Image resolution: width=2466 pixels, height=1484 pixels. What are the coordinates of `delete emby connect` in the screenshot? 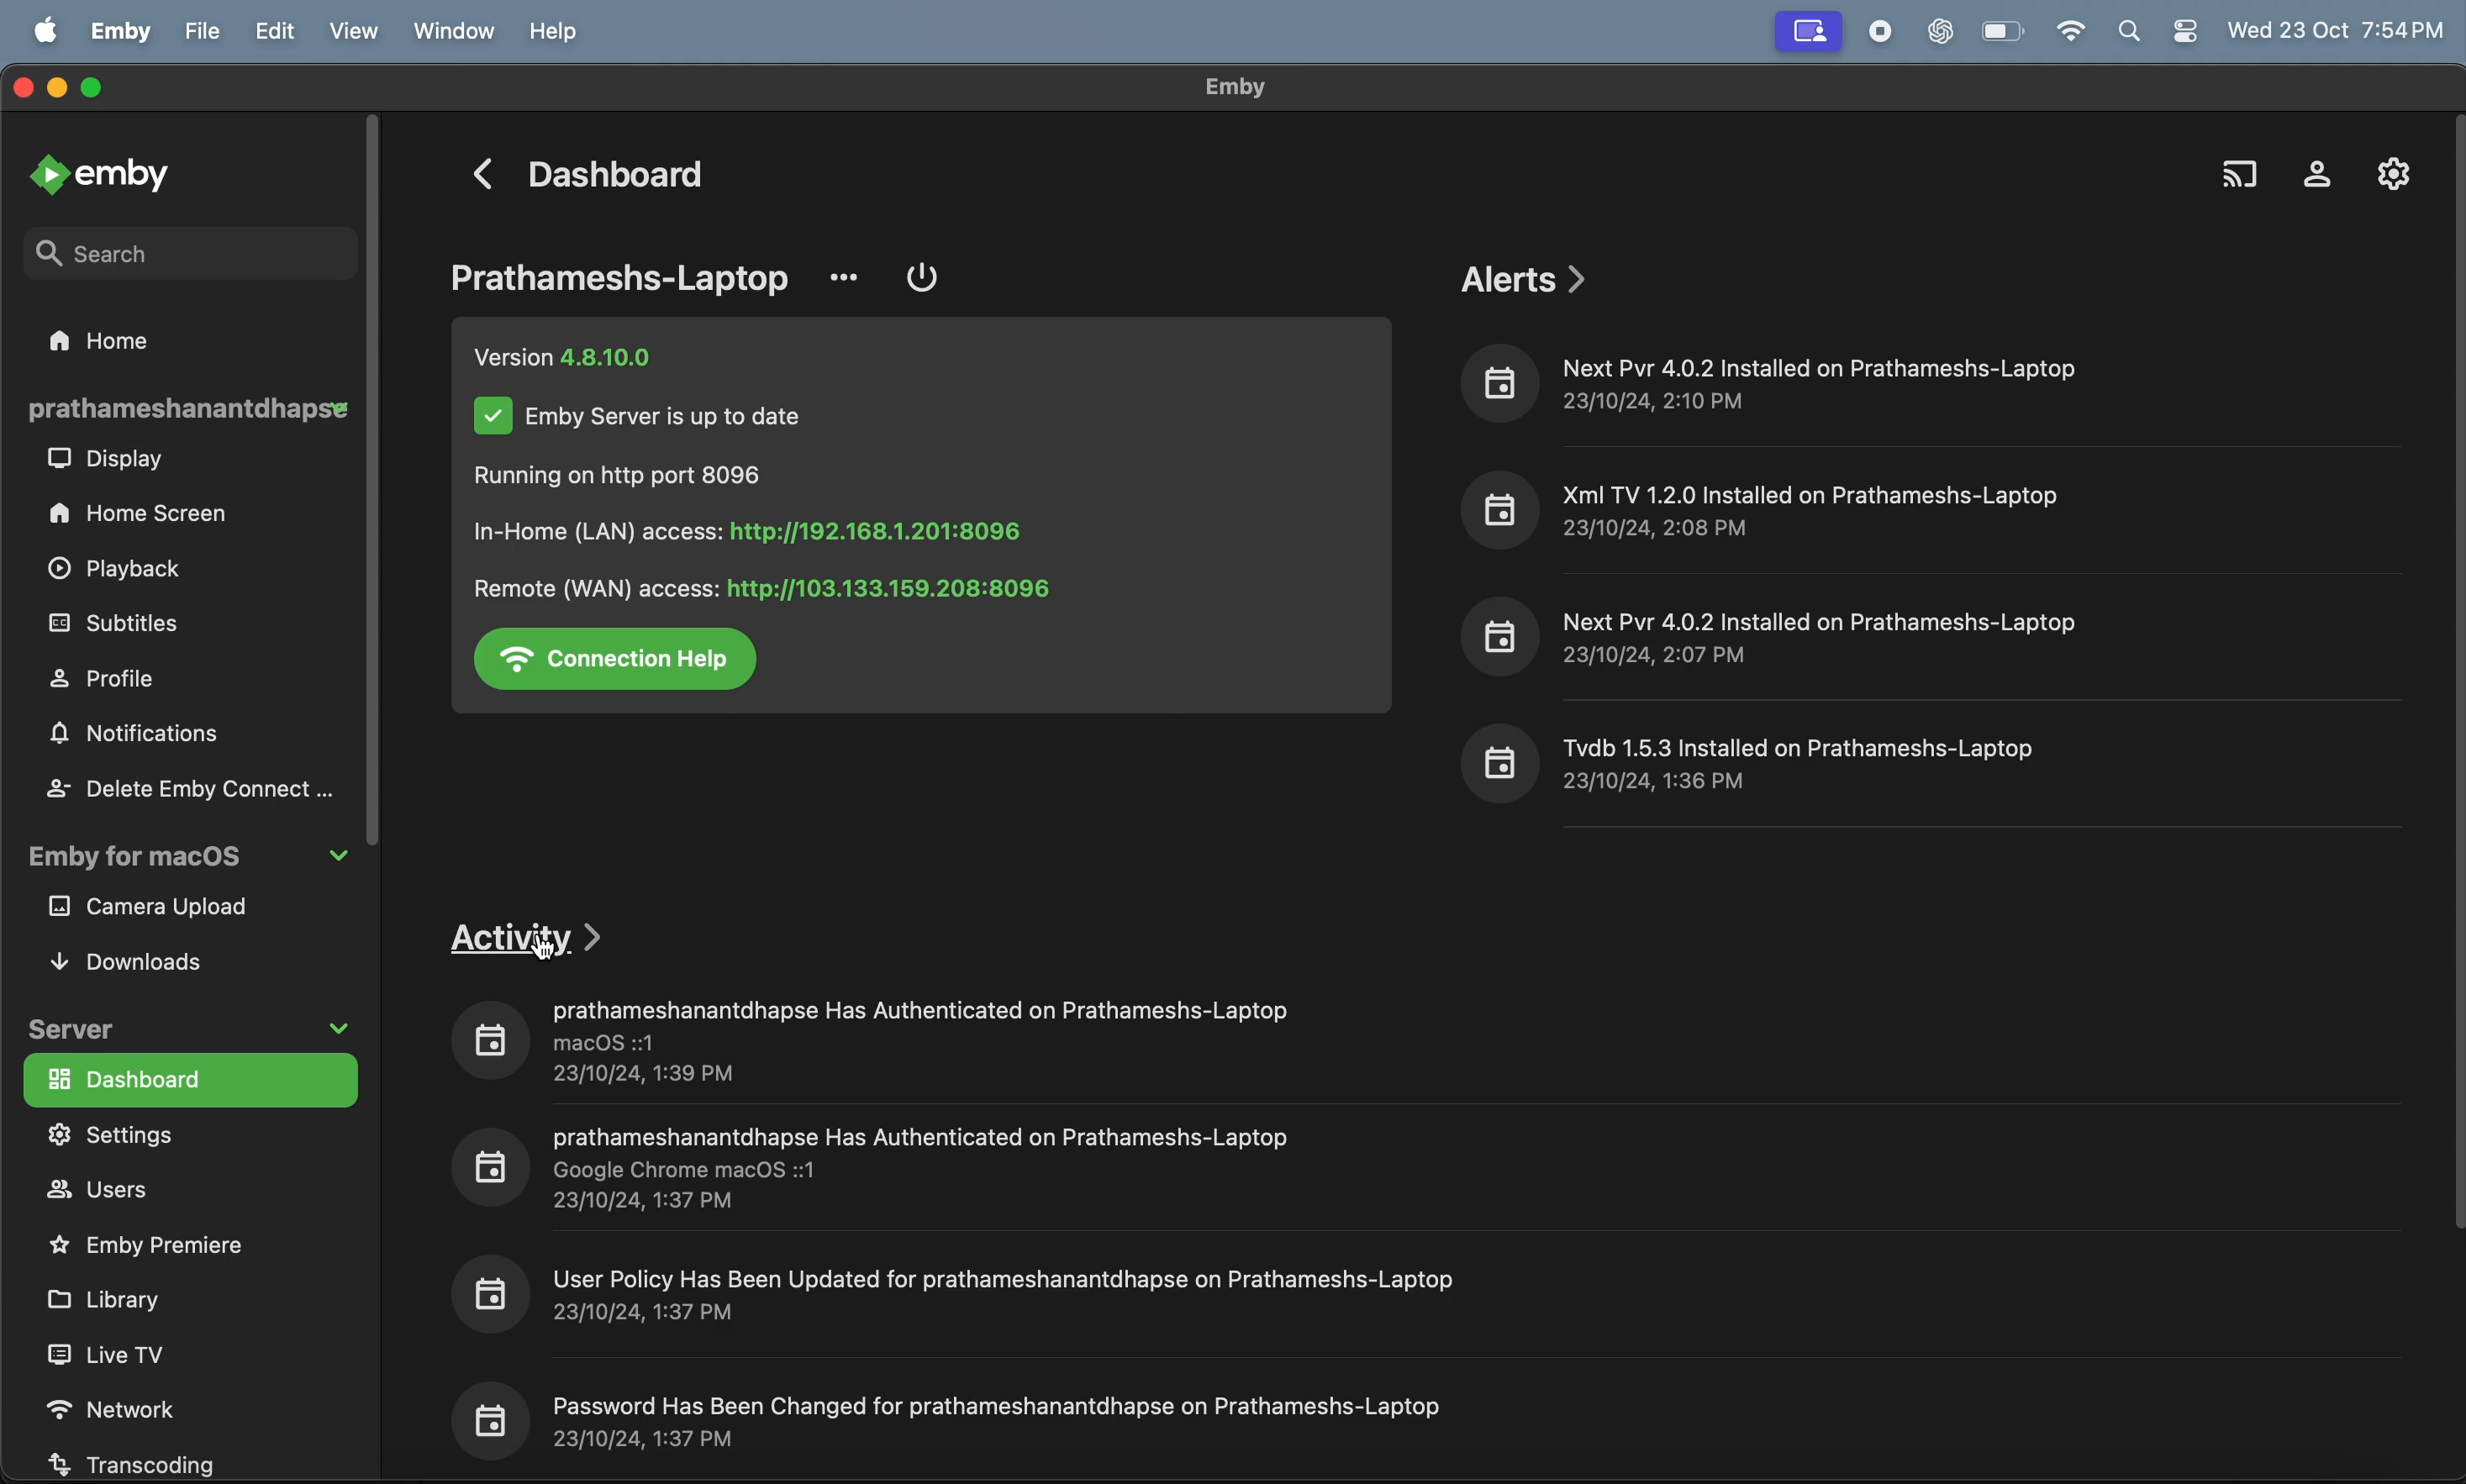 It's located at (187, 787).